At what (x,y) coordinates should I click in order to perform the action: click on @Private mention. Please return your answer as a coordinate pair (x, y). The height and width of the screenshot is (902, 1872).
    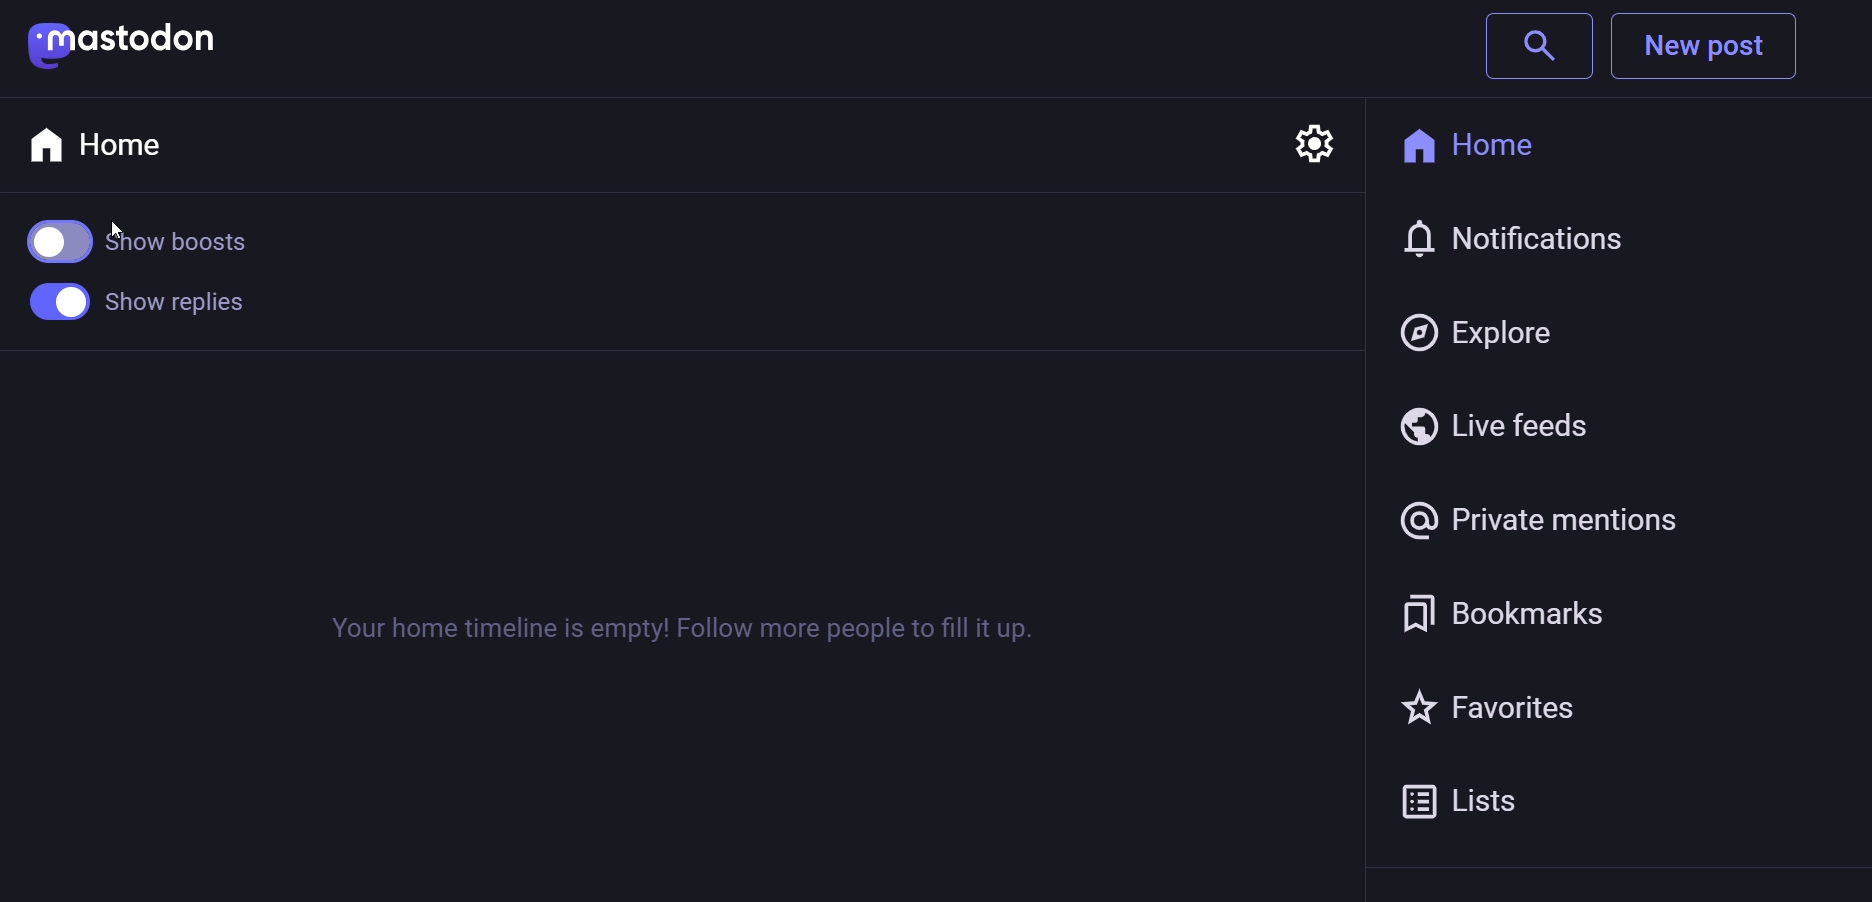
    Looking at the image, I should click on (1590, 521).